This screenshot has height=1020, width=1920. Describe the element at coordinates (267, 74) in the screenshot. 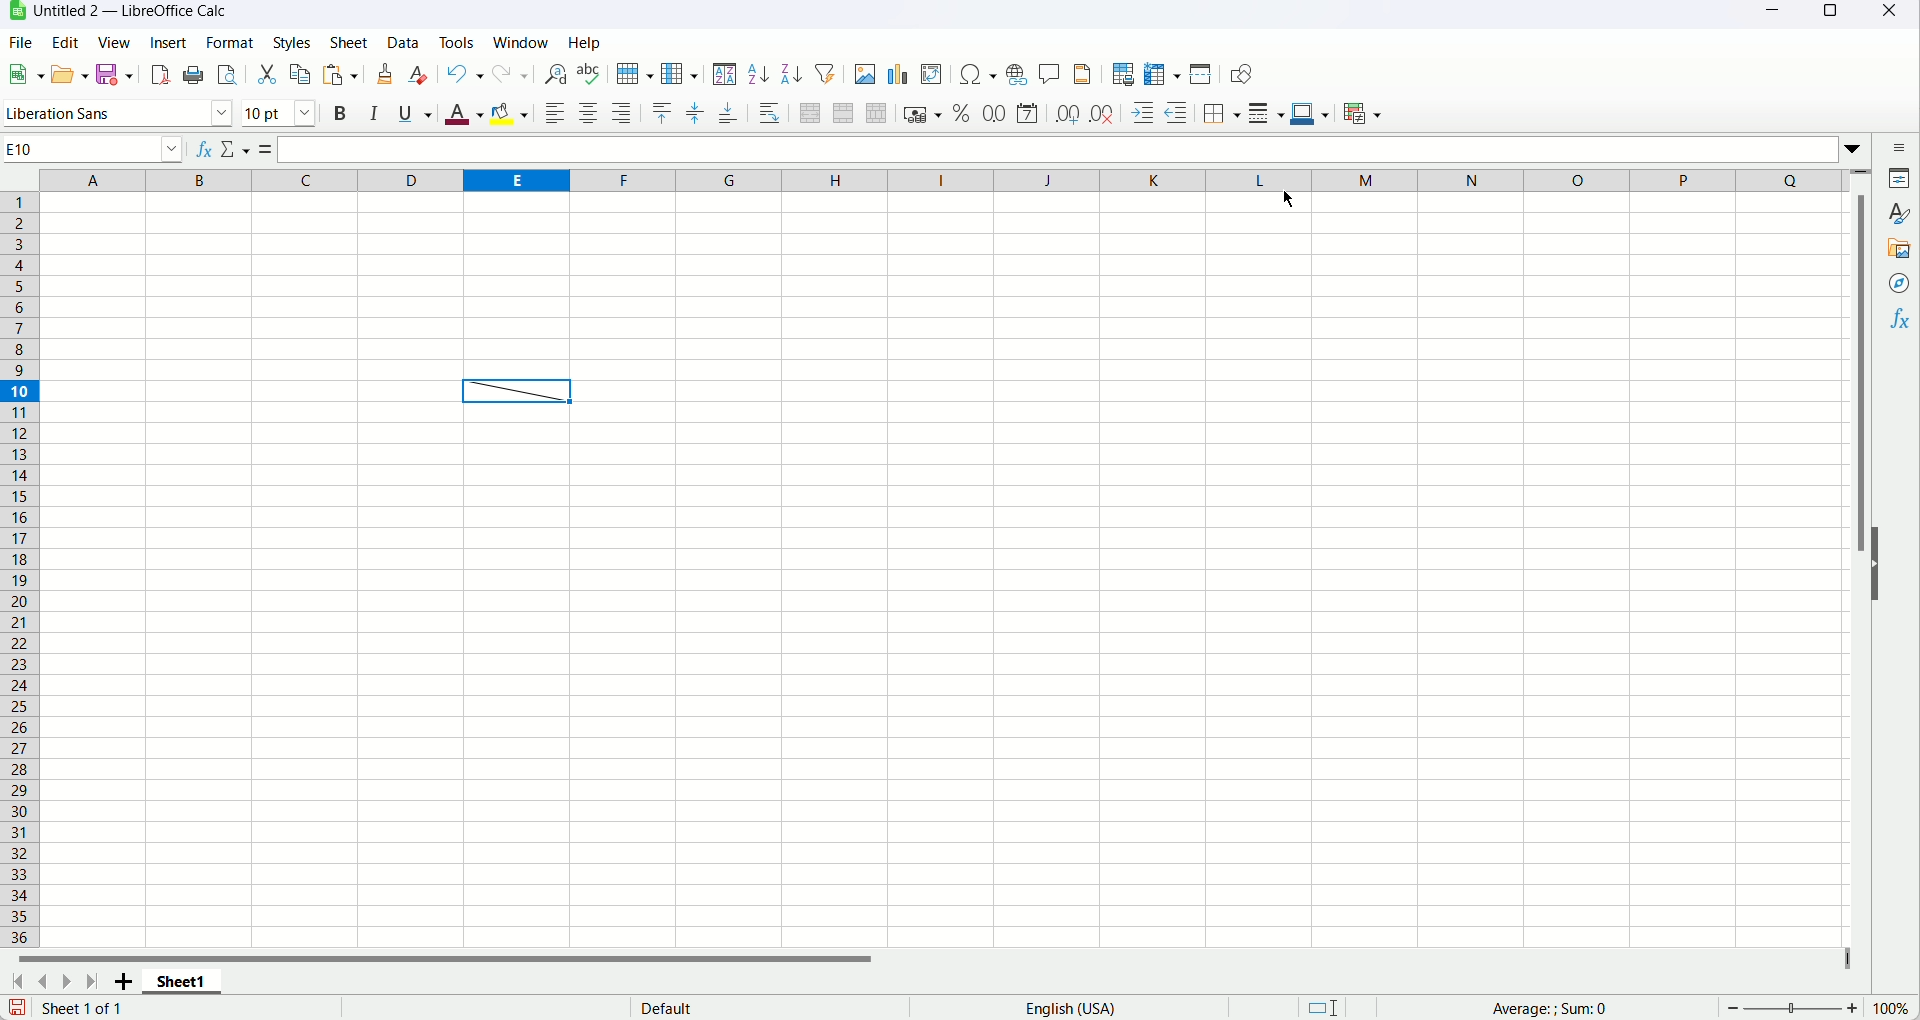

I see `Cut` at that location.